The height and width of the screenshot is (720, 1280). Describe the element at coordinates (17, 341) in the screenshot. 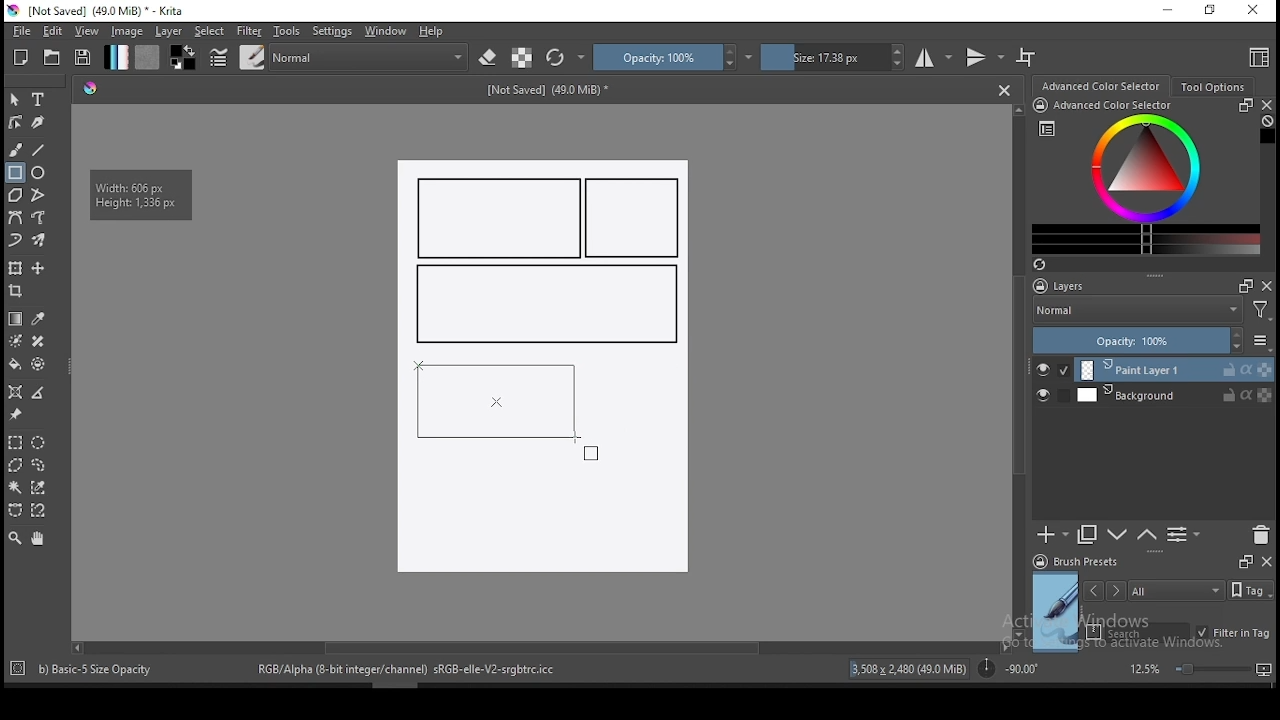

I see `colorize mask tool` at that location.